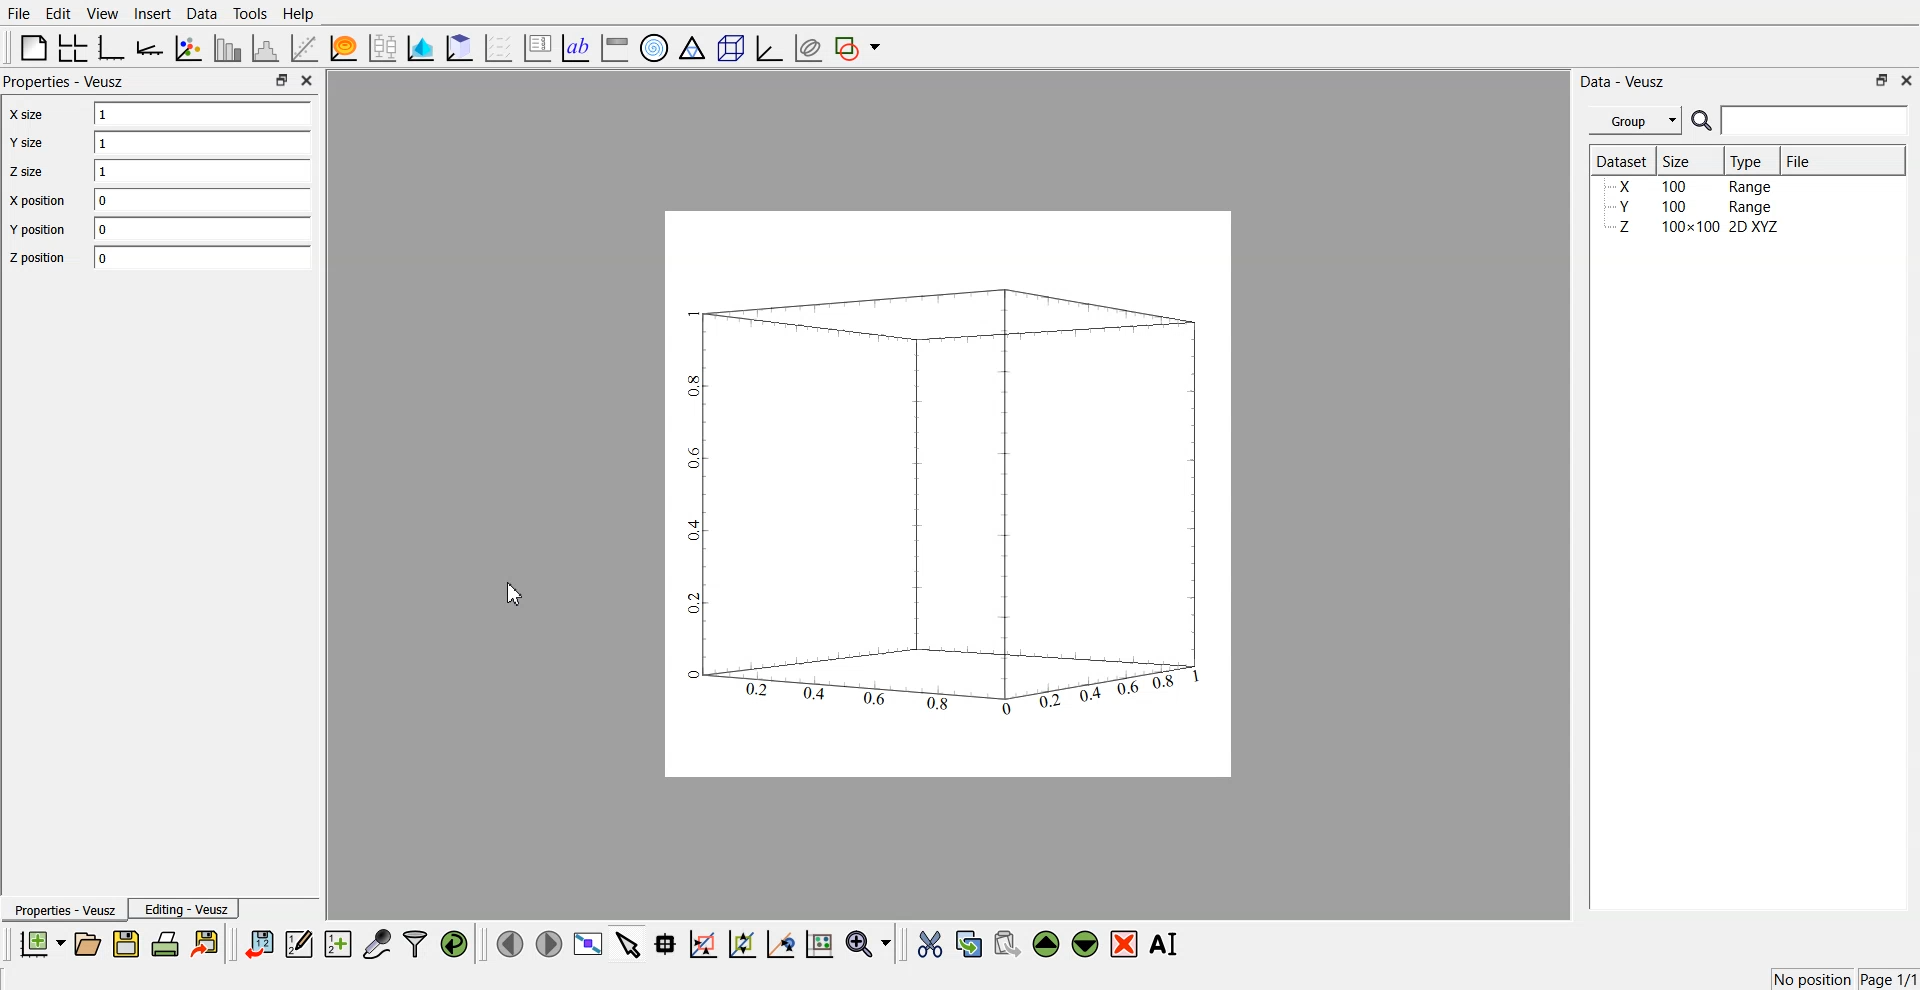 The image size is (1920, 990). Describe the element at coordinates (1007, 942) in the screenshot. I see `Paste widget from the clipboard` at that location.